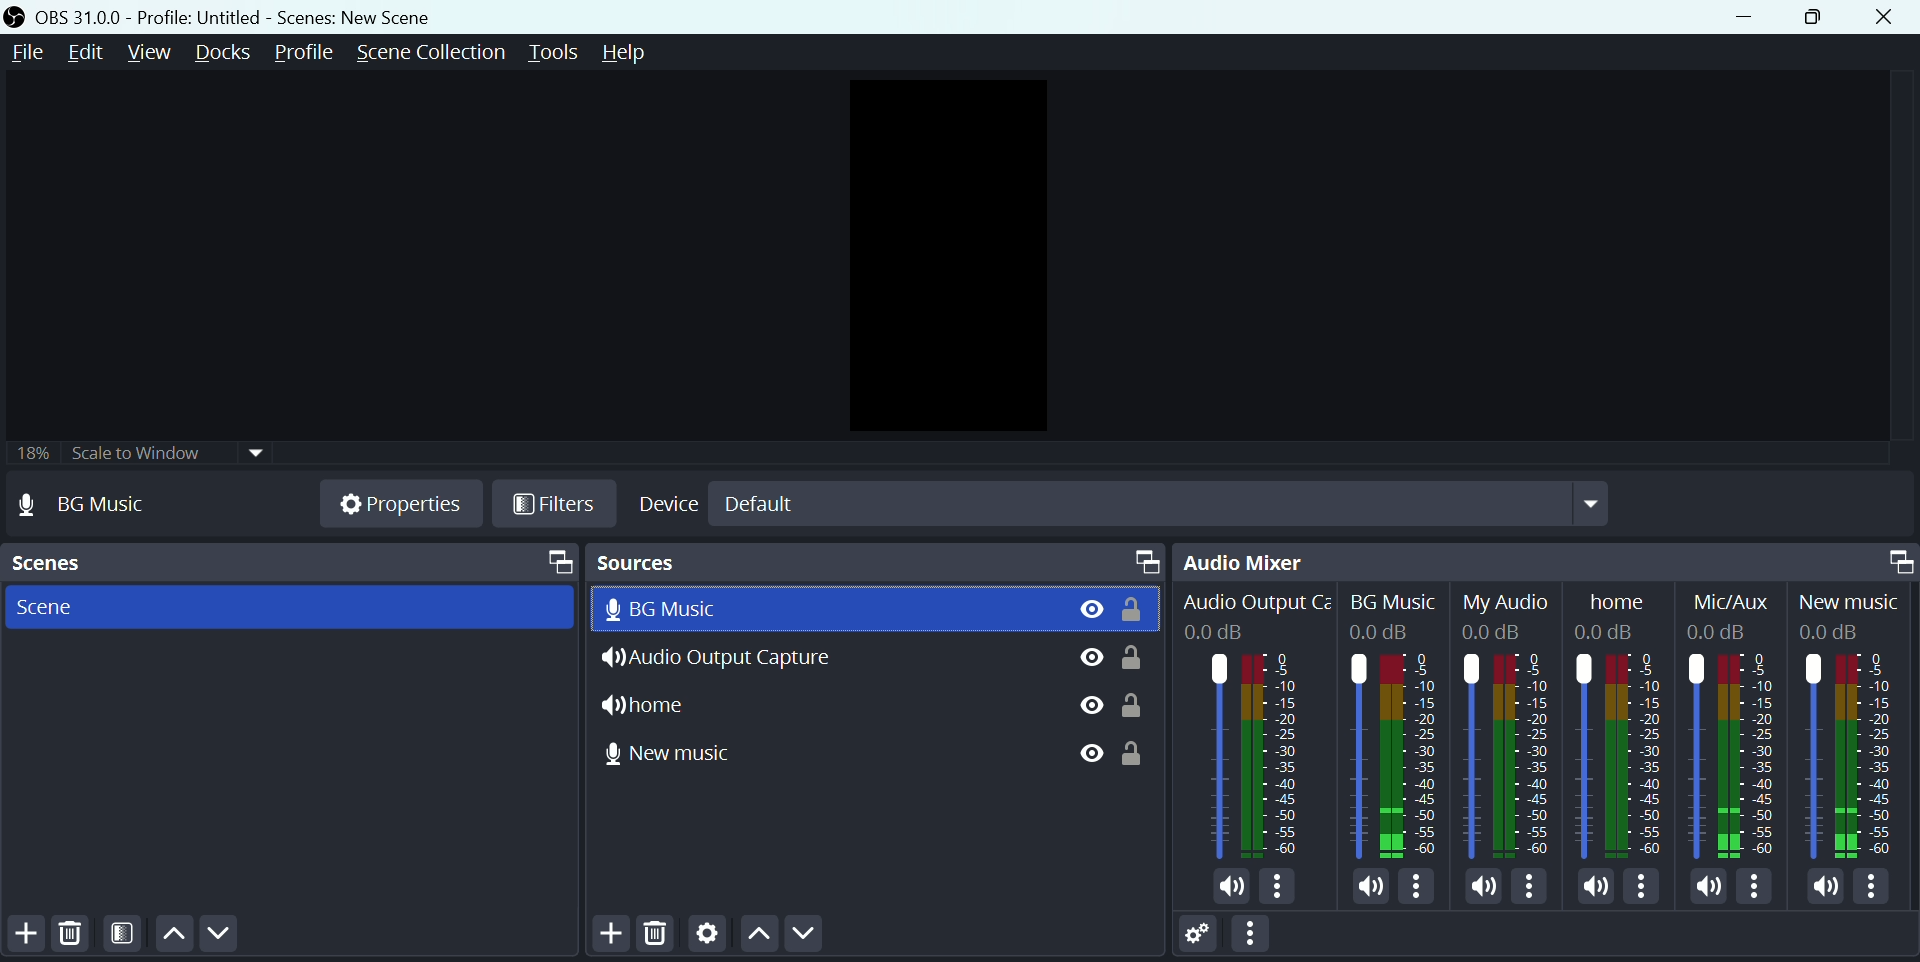 Image resolution: width=1920 pixels, height=962 pixels. I want to click on Edit, so click(90, 52).